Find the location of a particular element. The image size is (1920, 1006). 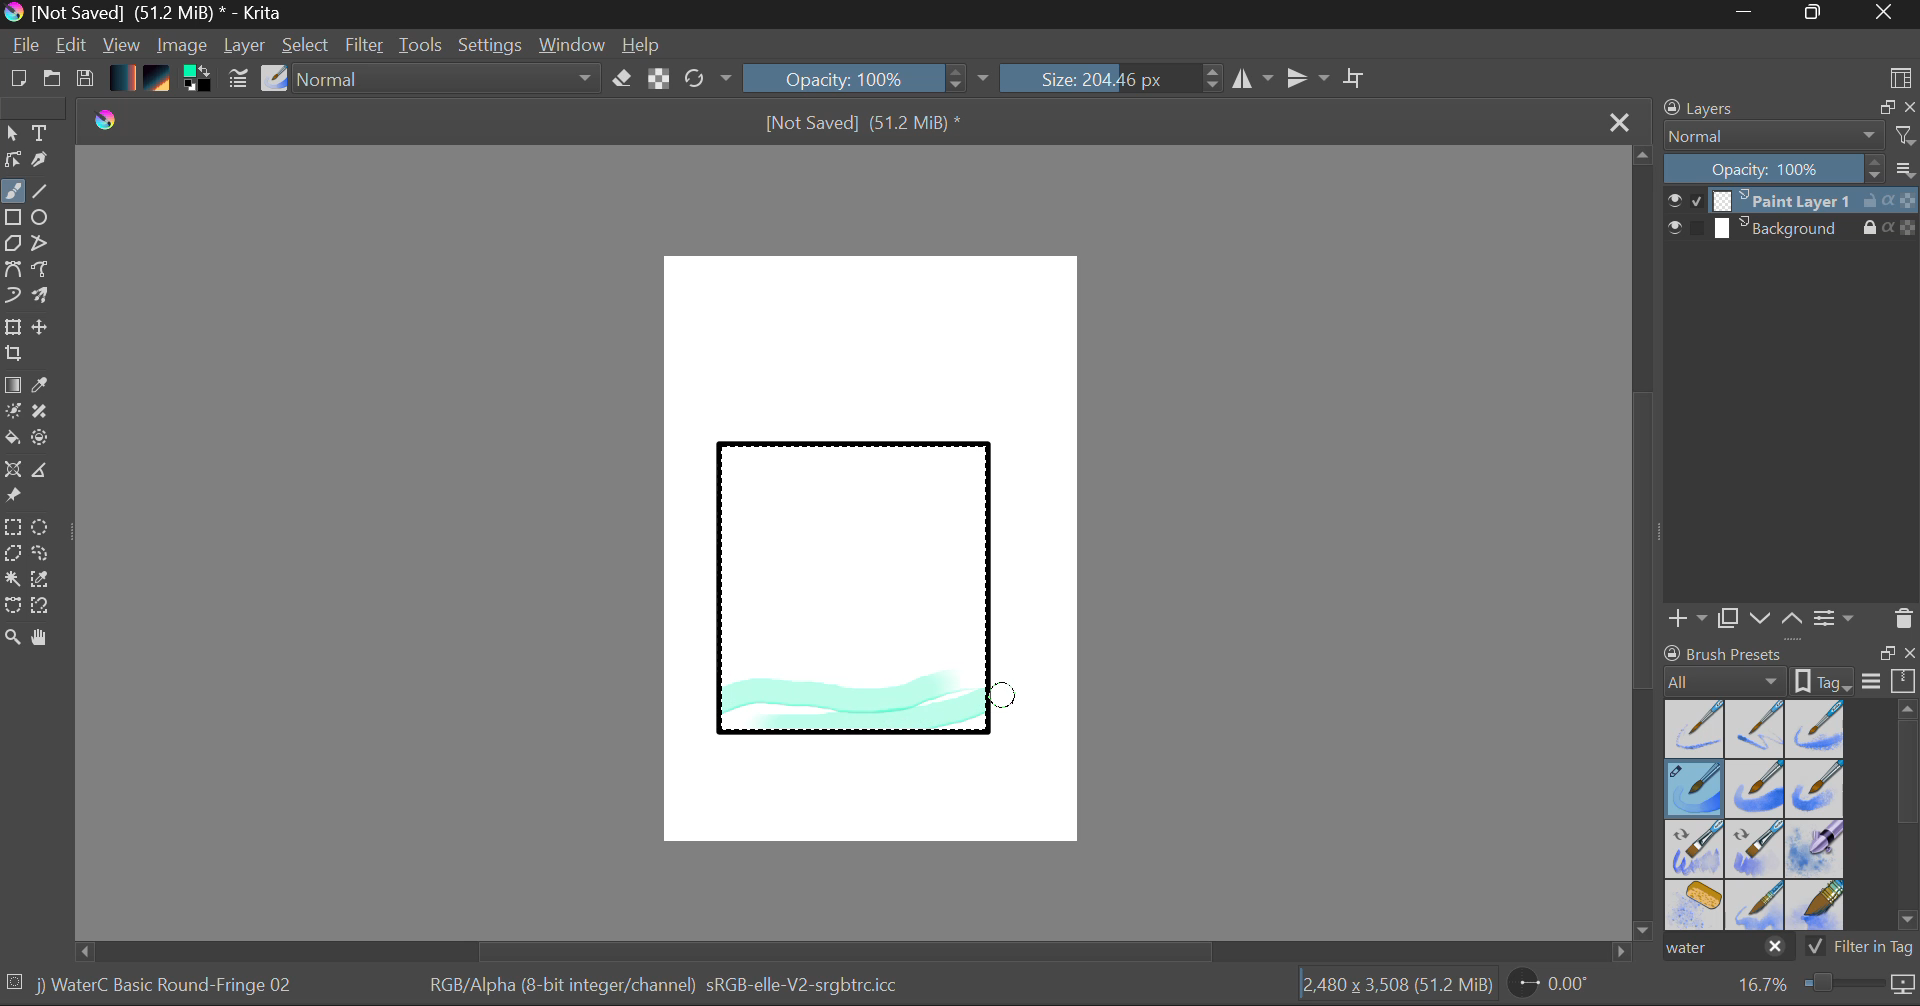

Blending Tool is located at coordinates (449, 80).